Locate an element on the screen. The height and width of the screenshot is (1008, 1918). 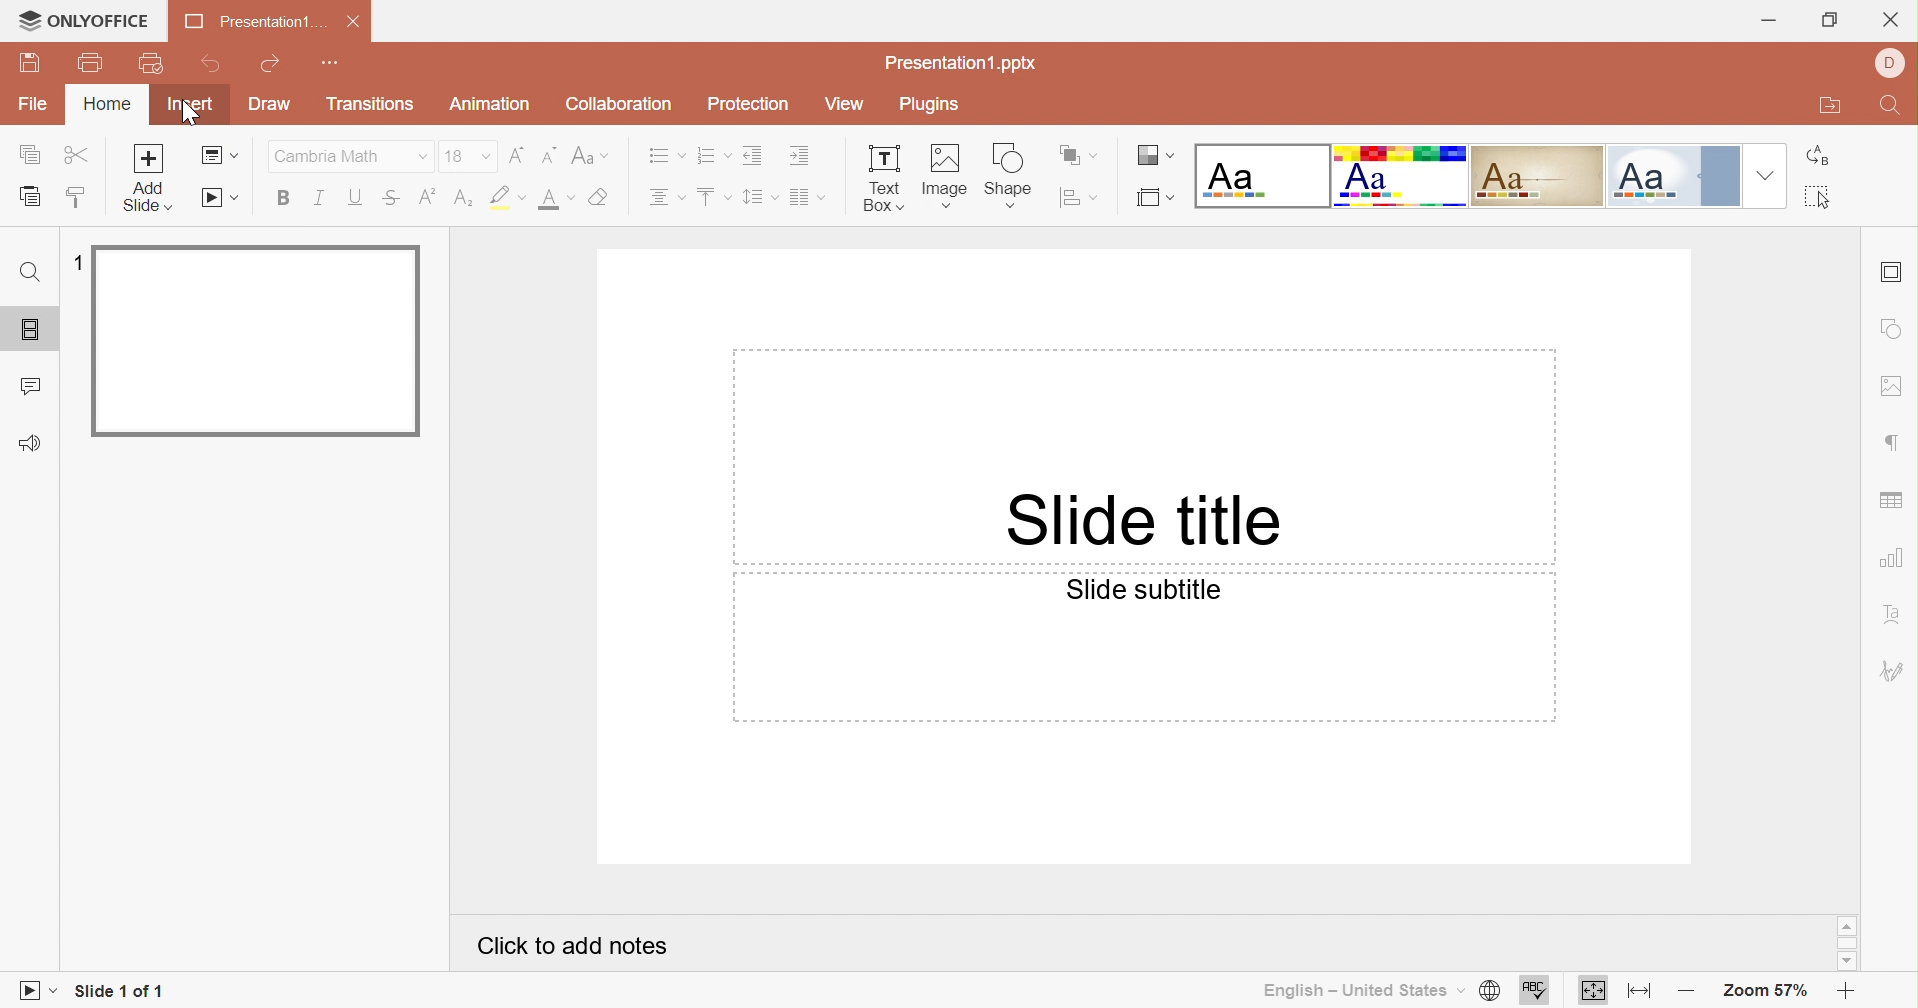
Drop Down is located at coordinates (424, 160).